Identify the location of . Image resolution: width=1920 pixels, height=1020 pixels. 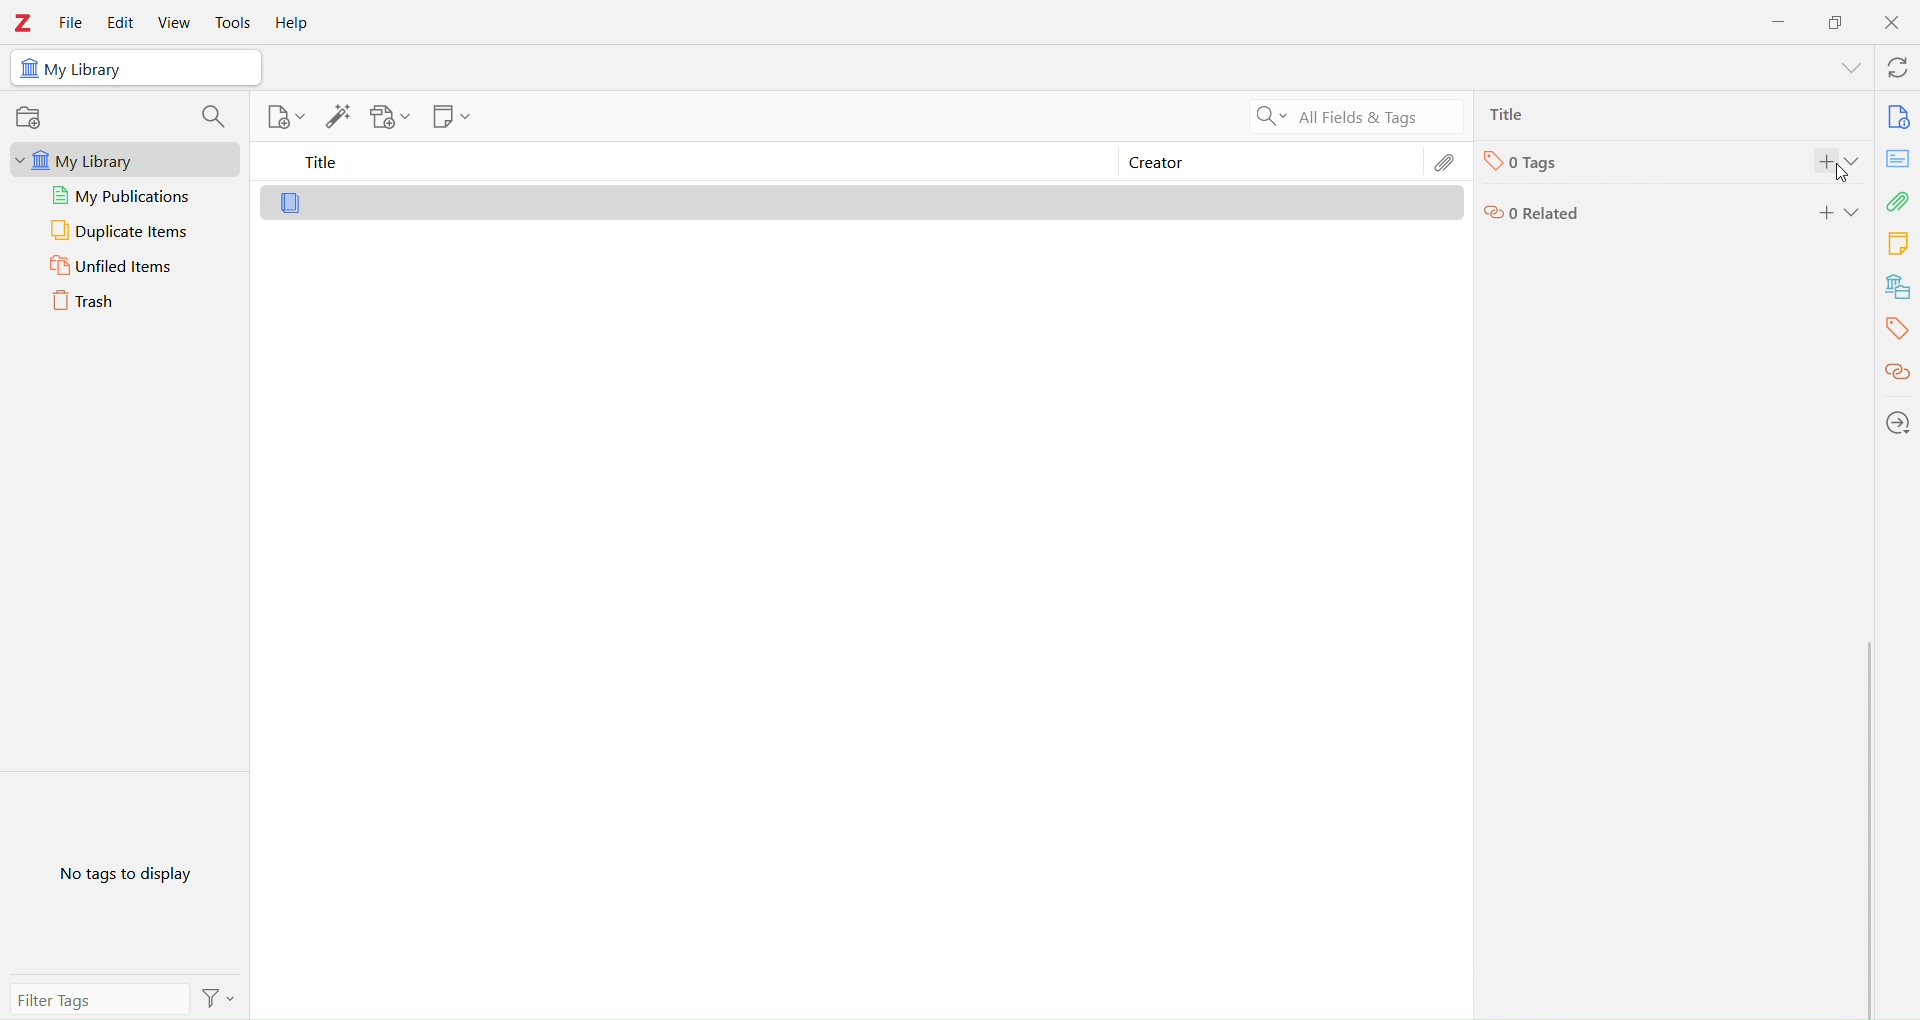
(1785, 22).